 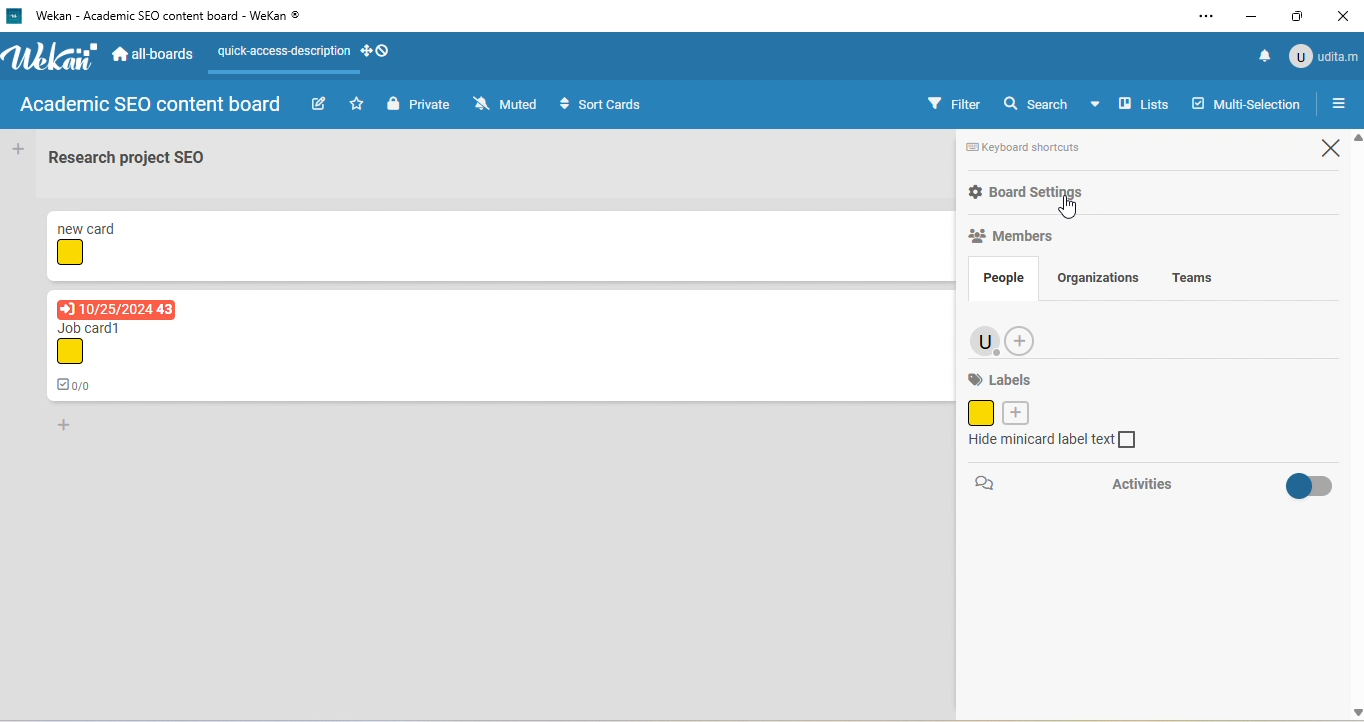 What do you see at coordinates (1252, 15) in the screenshot?
I see `minimize` at bounding box center [1252, 15].